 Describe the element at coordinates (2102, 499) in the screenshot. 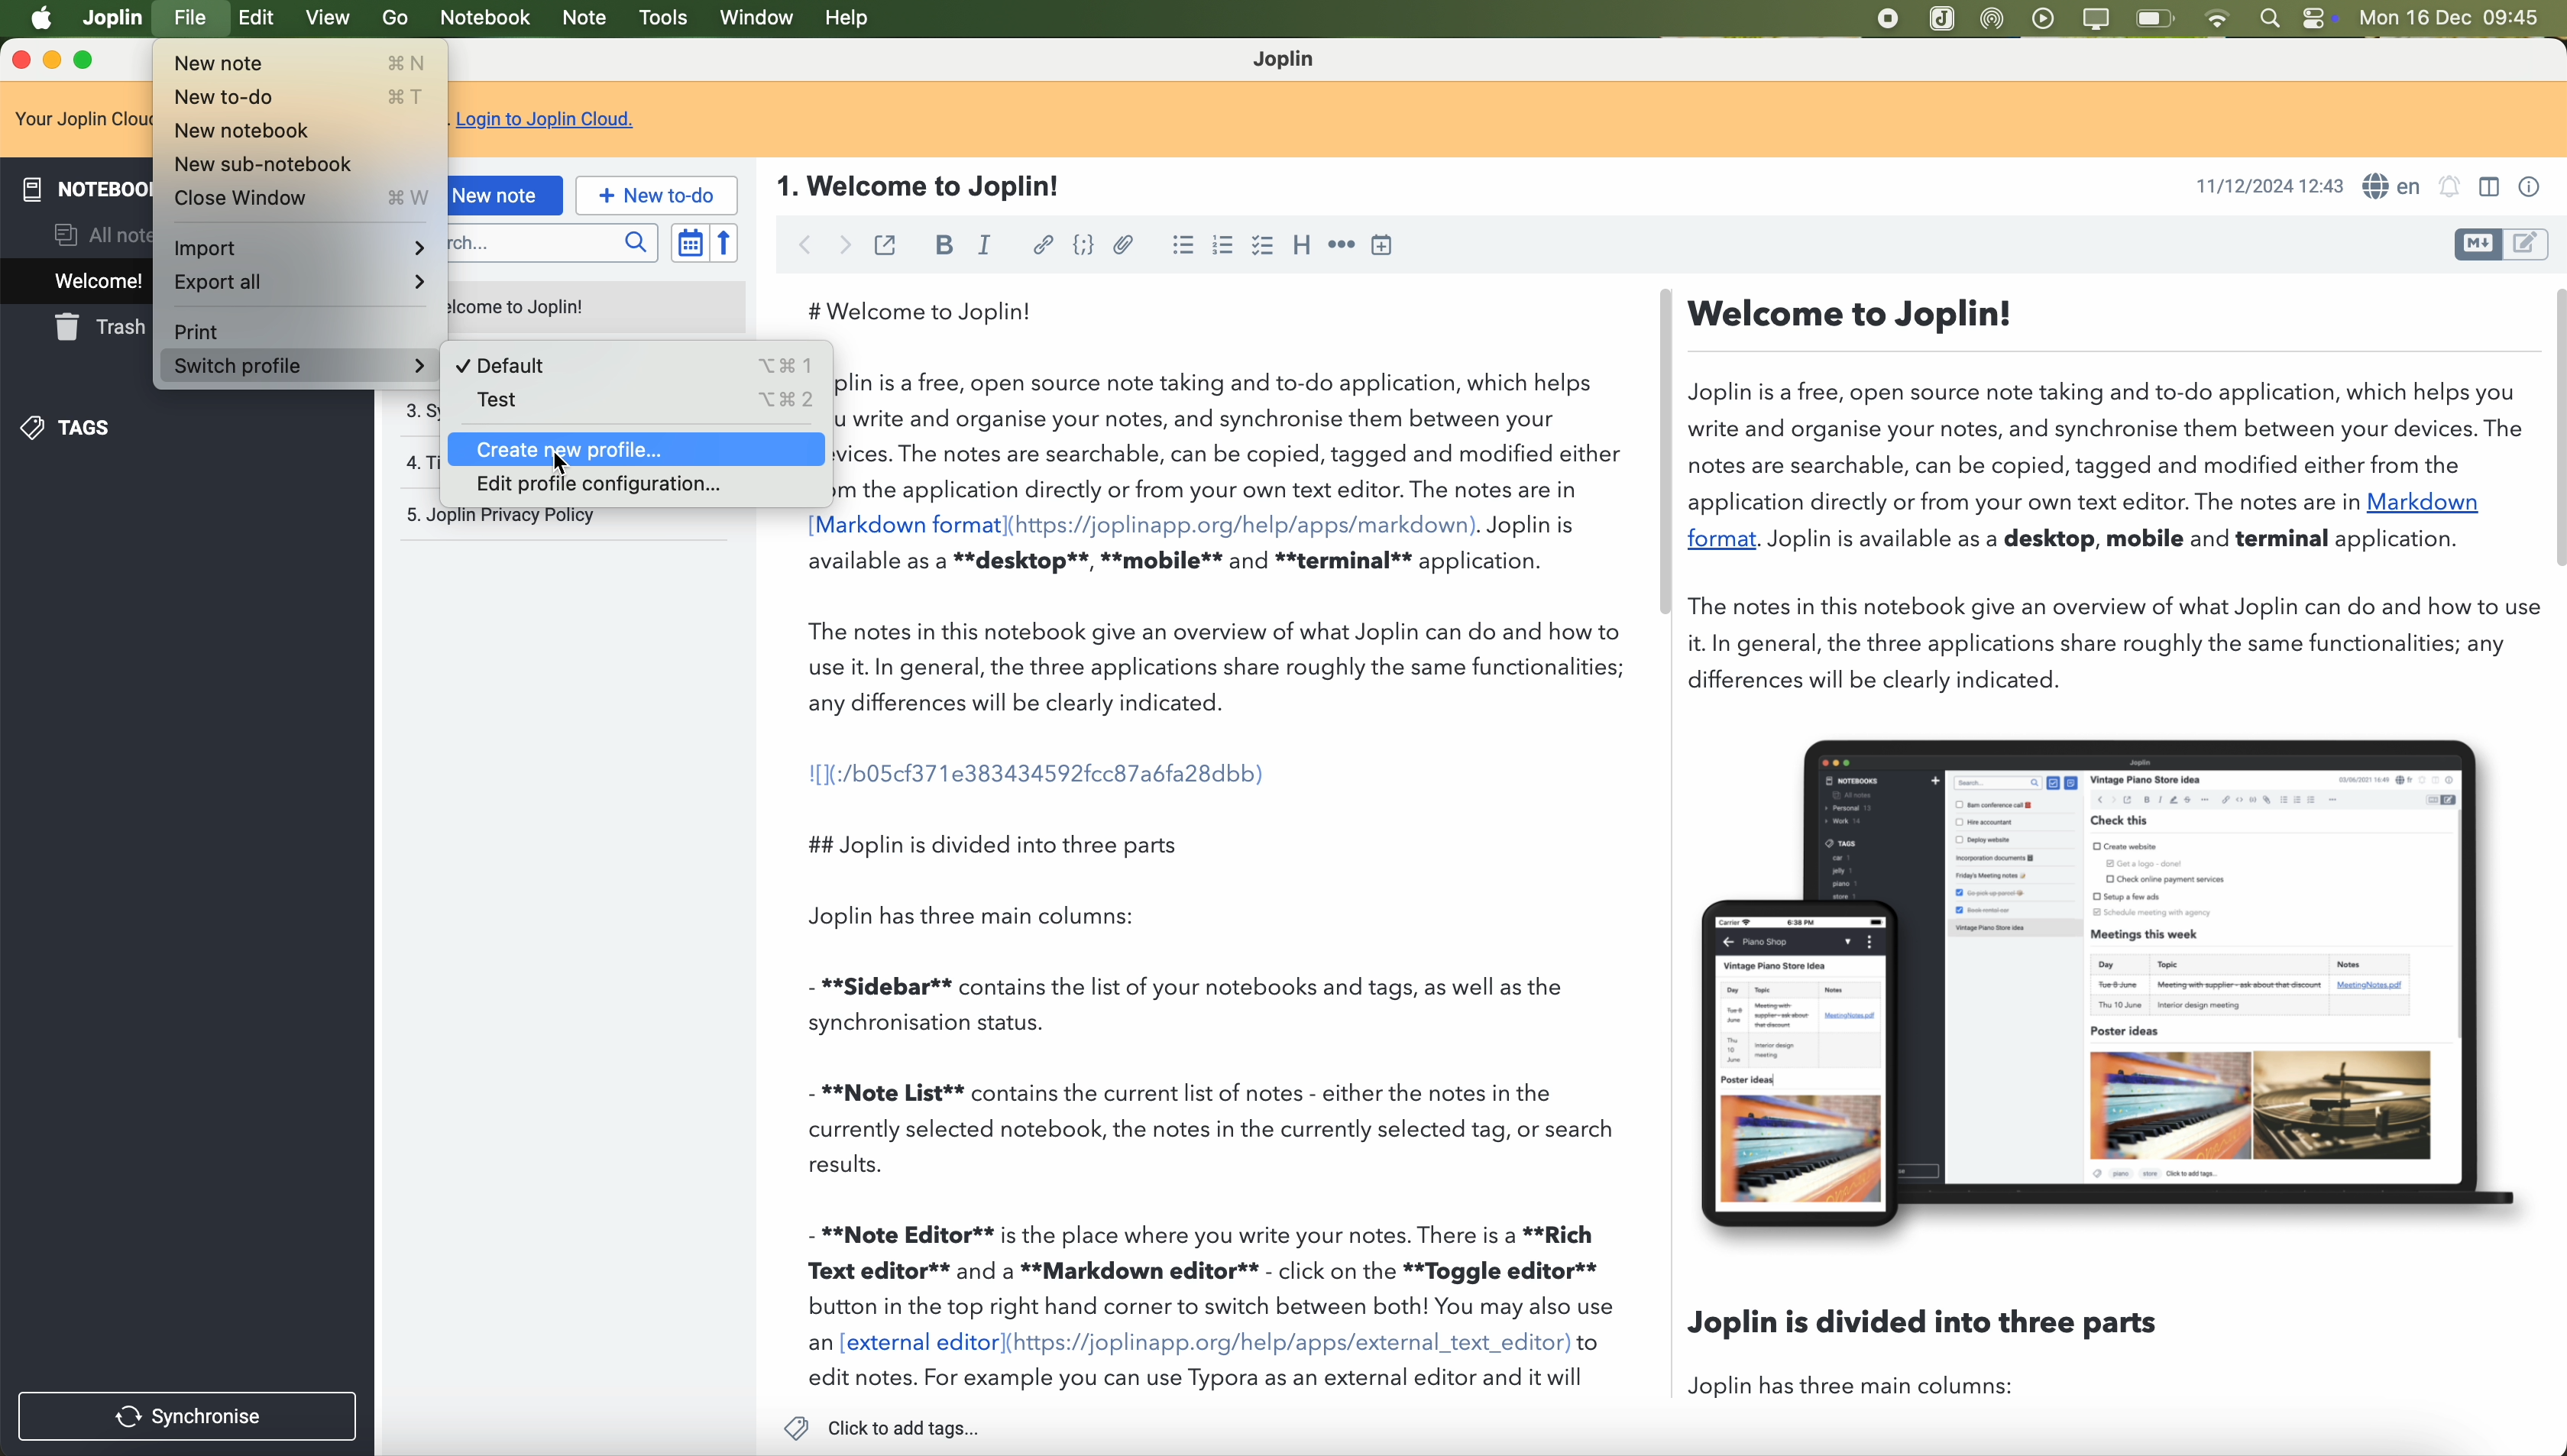

I see `—Welcome to Joplin!Joplin is a free, open source note taking and to-do application, which helps youwrite and organise your notes, and synchronise them between your devices. Thnotes are searchable, can be copied, tagged and modified either from theapplication directly or from your own text editor. The notes are in Markdownformat. Joplin is available as a desktop, mobile and terminal application.The notes in this notebook give an overview of what Joplin can do and how to tit. In general, the three applications share roughly the same functionalities; anydifferences will be clearly indicated.` at that location.